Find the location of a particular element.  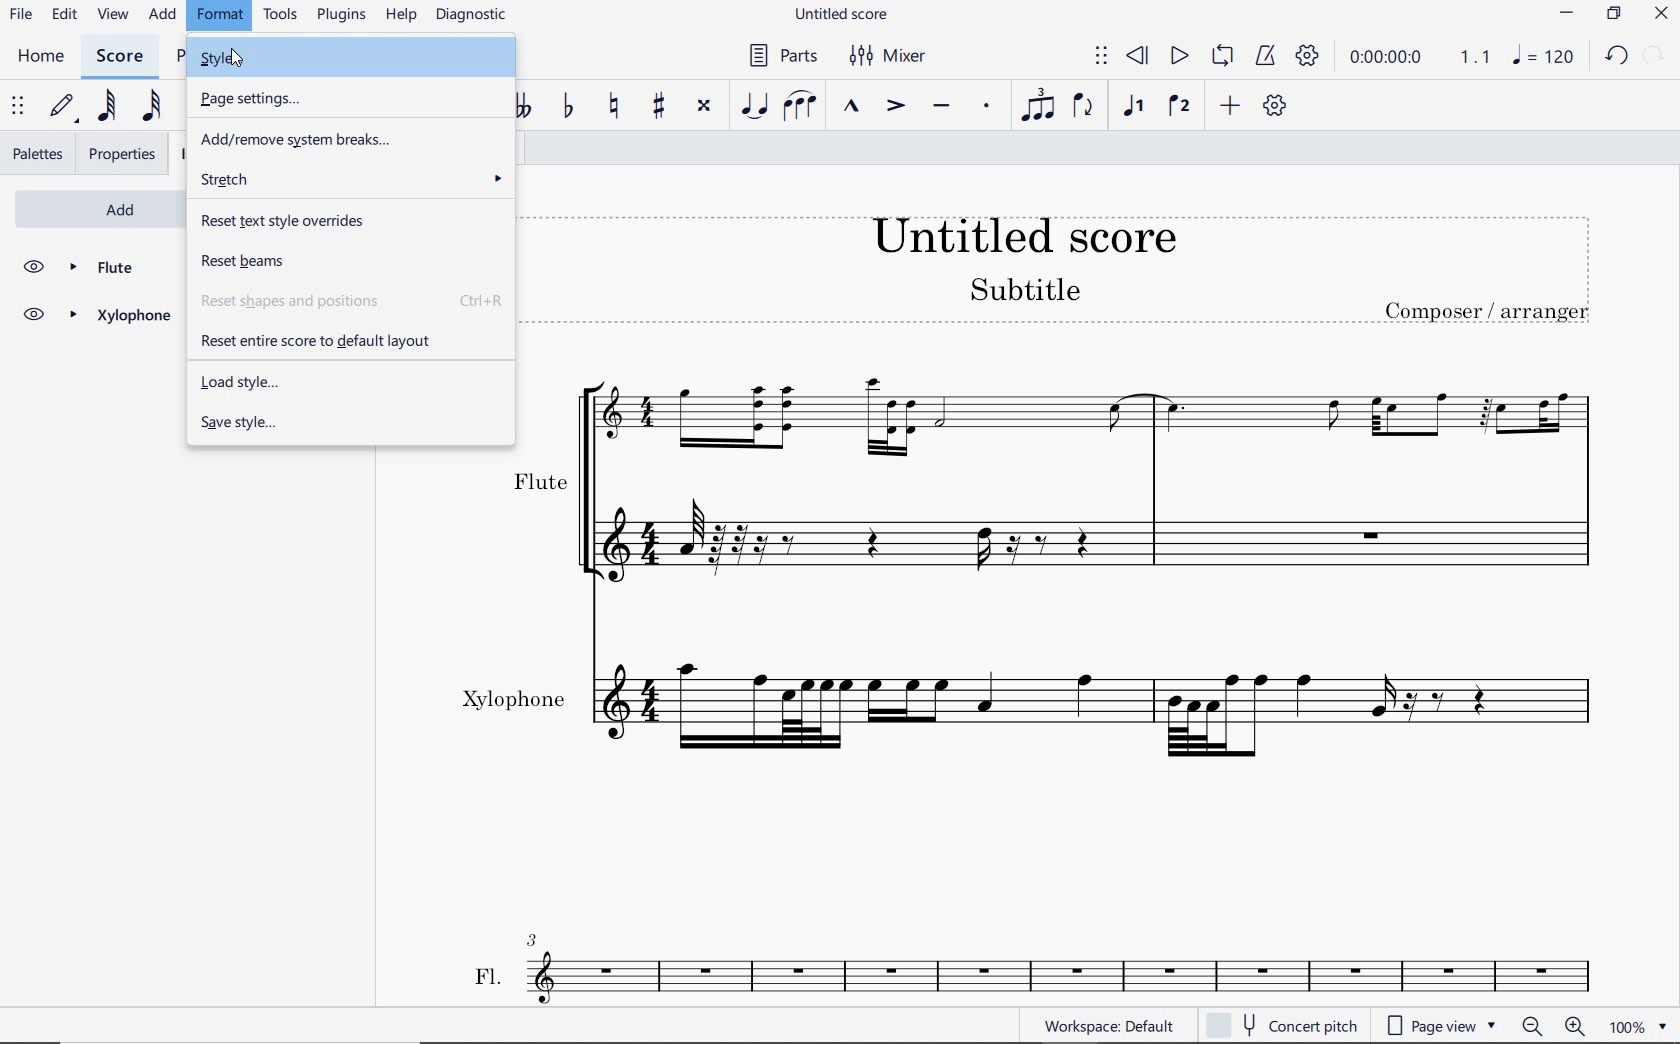

zoom in or zoom out is located at coordinates (1551, 1025).